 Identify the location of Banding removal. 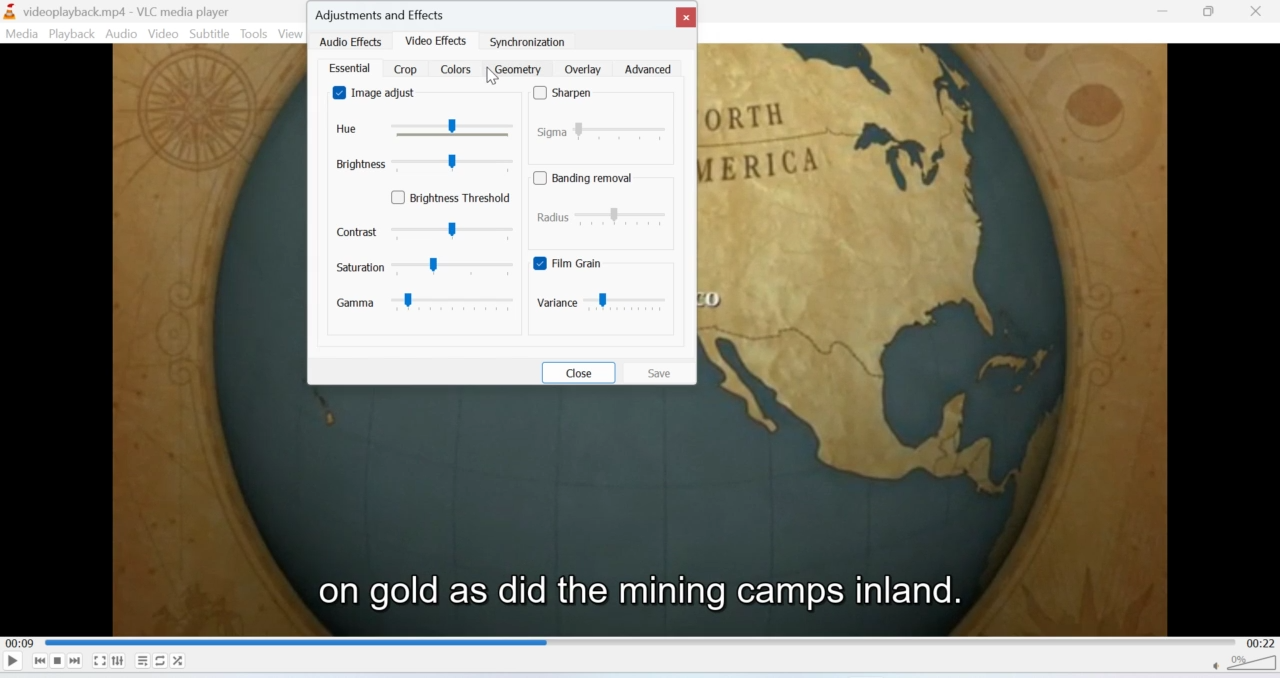
(587, 176).